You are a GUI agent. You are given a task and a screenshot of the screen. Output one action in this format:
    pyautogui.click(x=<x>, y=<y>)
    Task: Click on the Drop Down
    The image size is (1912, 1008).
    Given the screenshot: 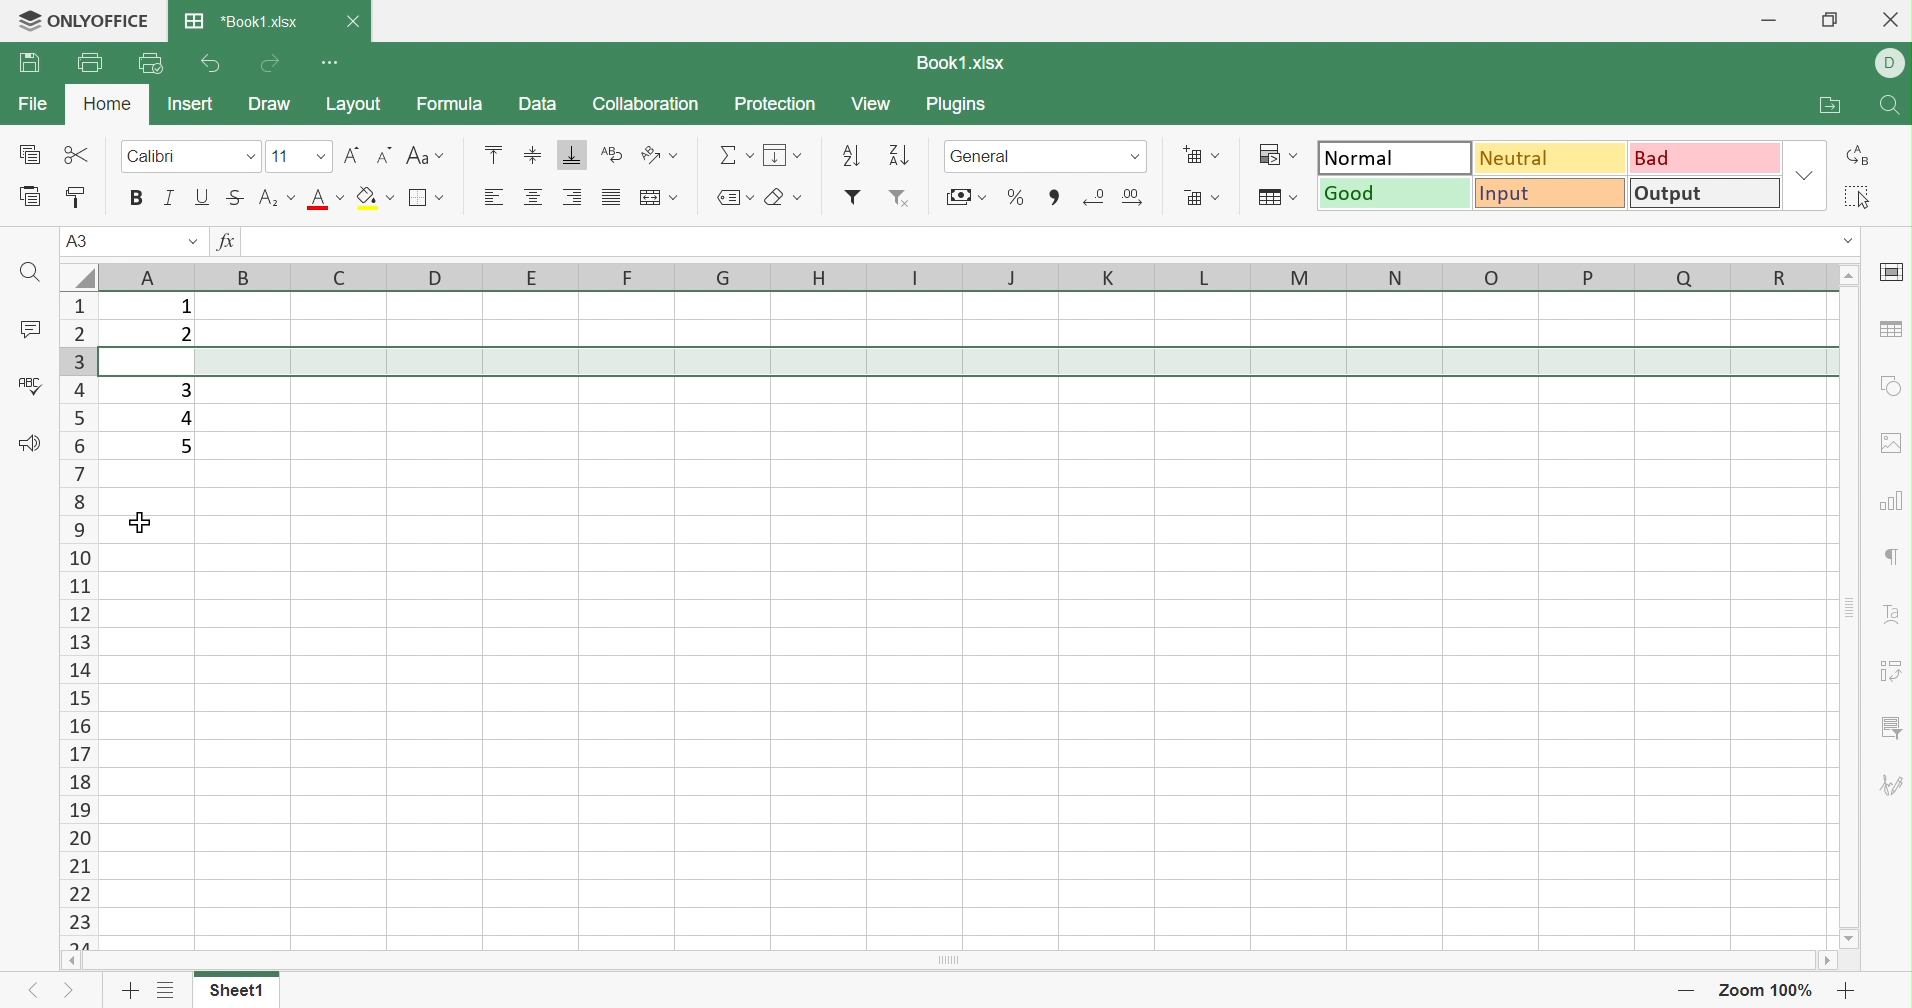 What is the action you would take?
    pyautogui.click(x=798, y=196)
    